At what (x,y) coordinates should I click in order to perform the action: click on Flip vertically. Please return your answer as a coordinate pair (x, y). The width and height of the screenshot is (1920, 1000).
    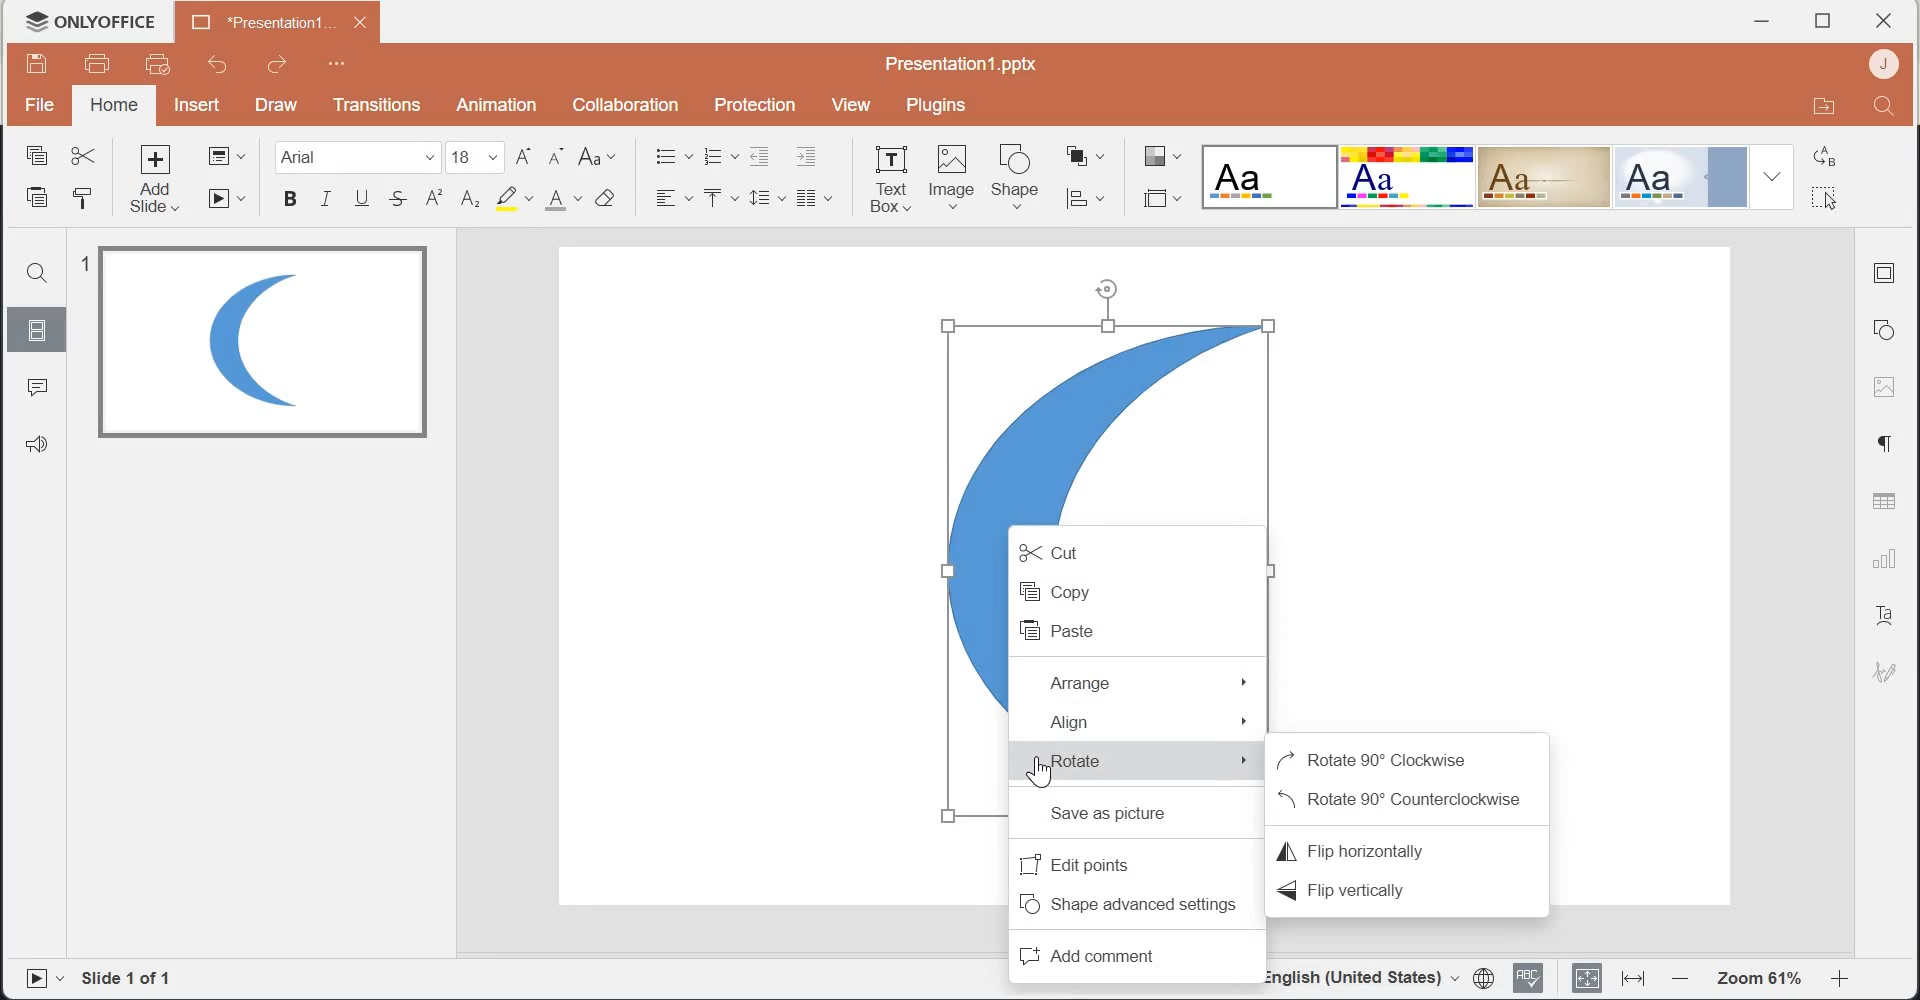
    Looking at the image, I should click on (1402, 890).